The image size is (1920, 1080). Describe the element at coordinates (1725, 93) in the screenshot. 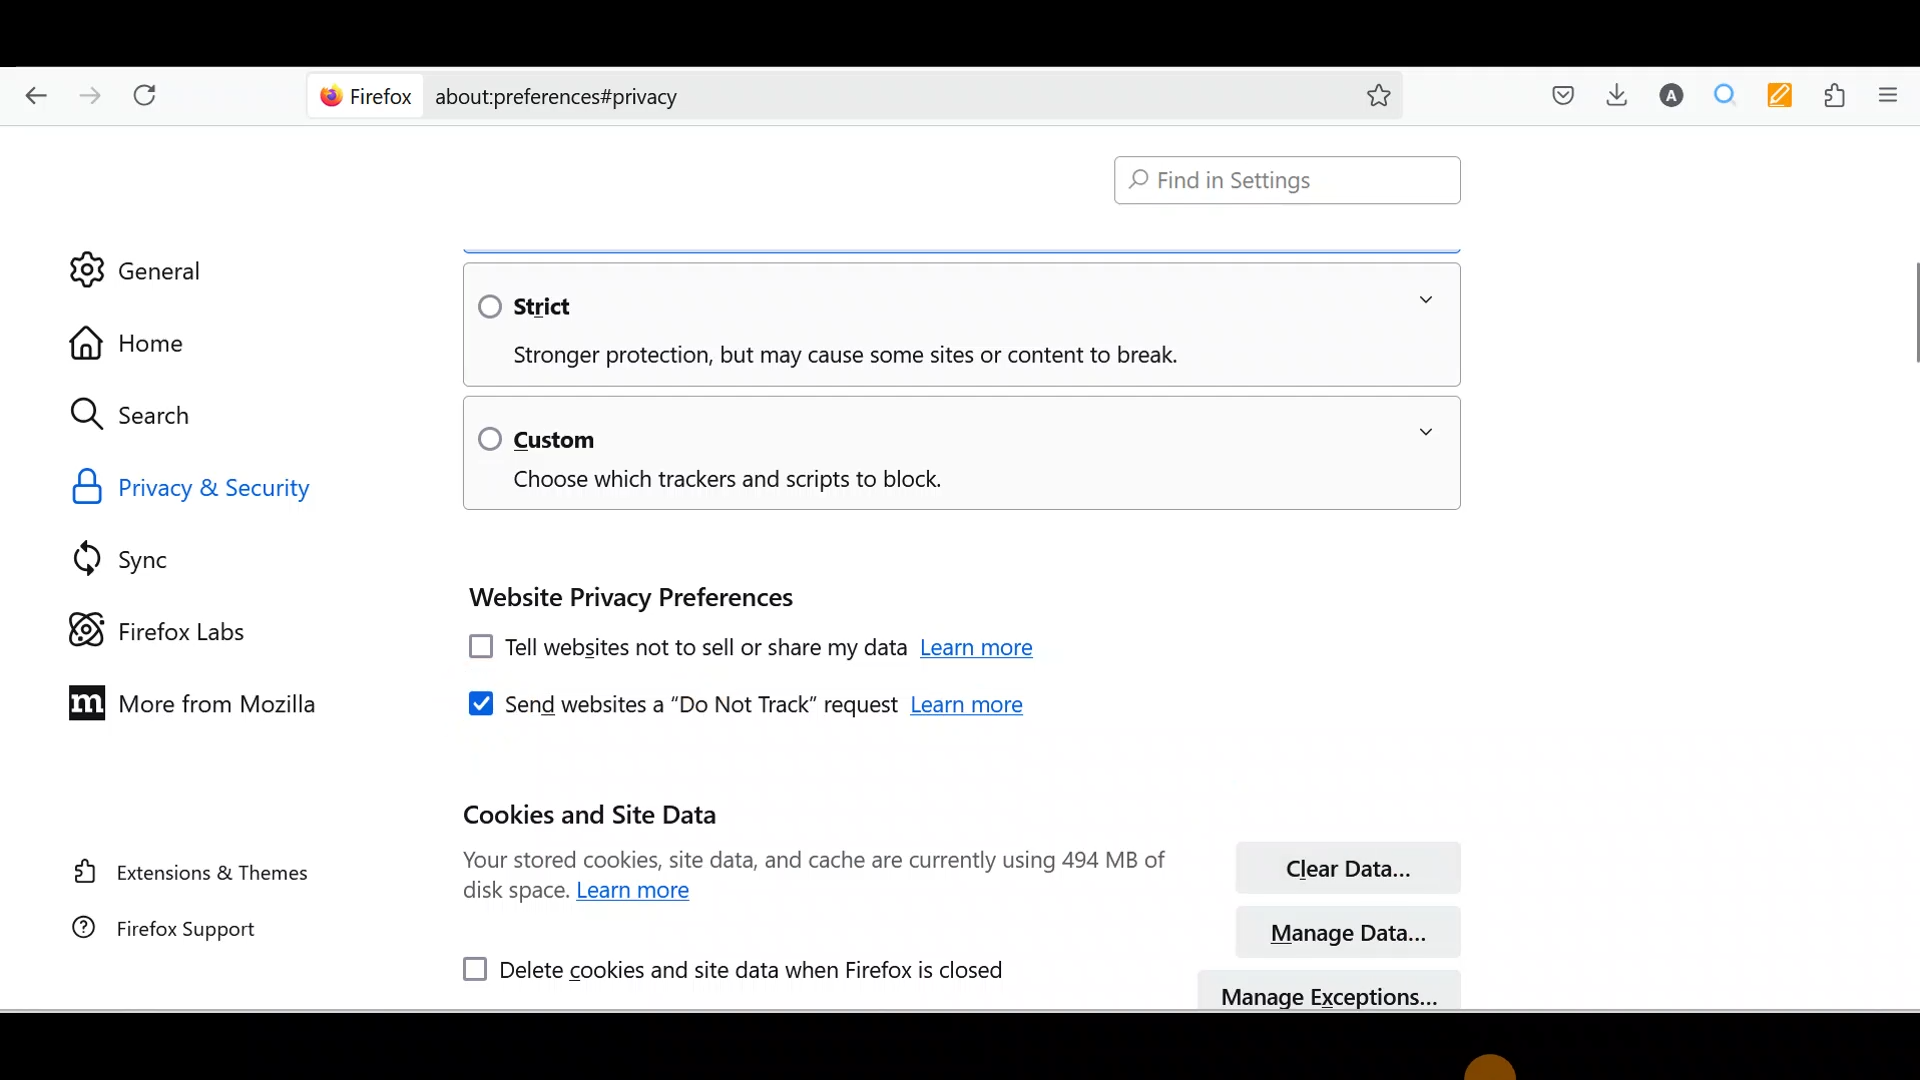

I see `Multiple search and higlight` at that location.